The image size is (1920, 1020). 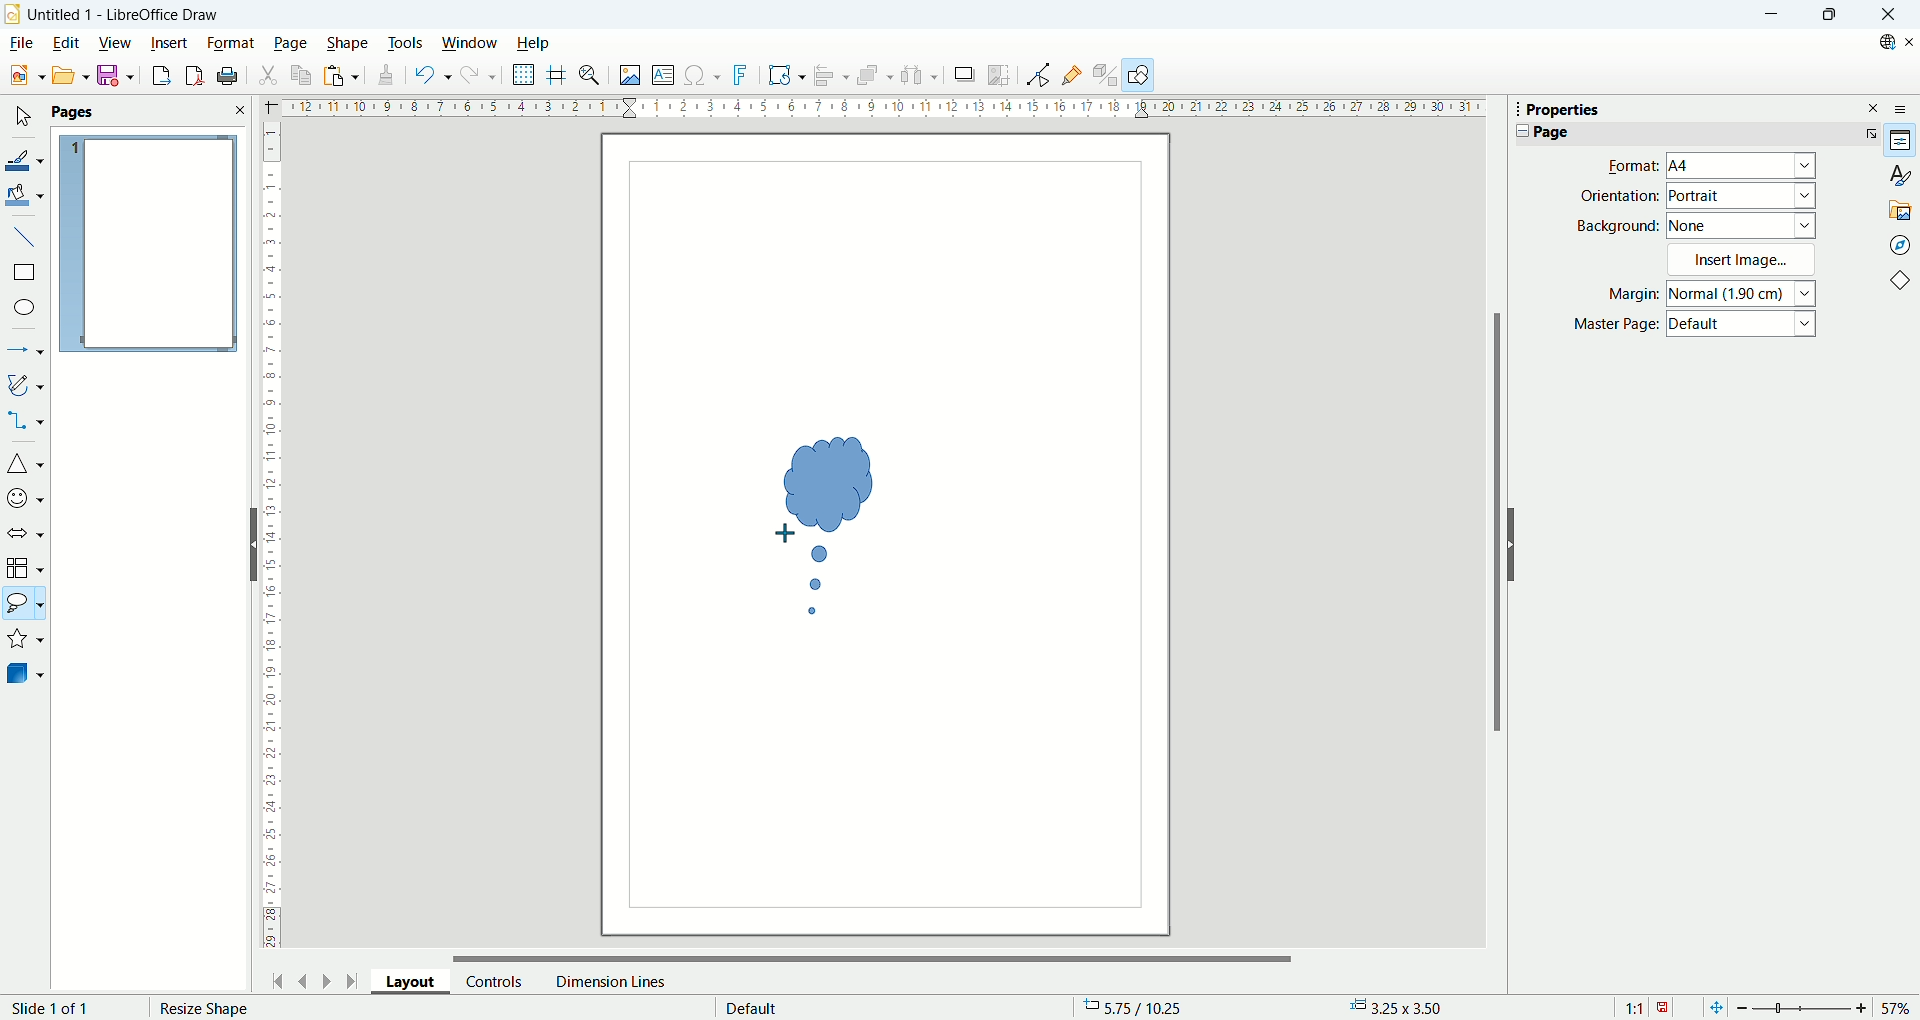 What do you see at coordinates (27, 675) in the screenshot?
I see `3D object` at bounding box center [27, 675].